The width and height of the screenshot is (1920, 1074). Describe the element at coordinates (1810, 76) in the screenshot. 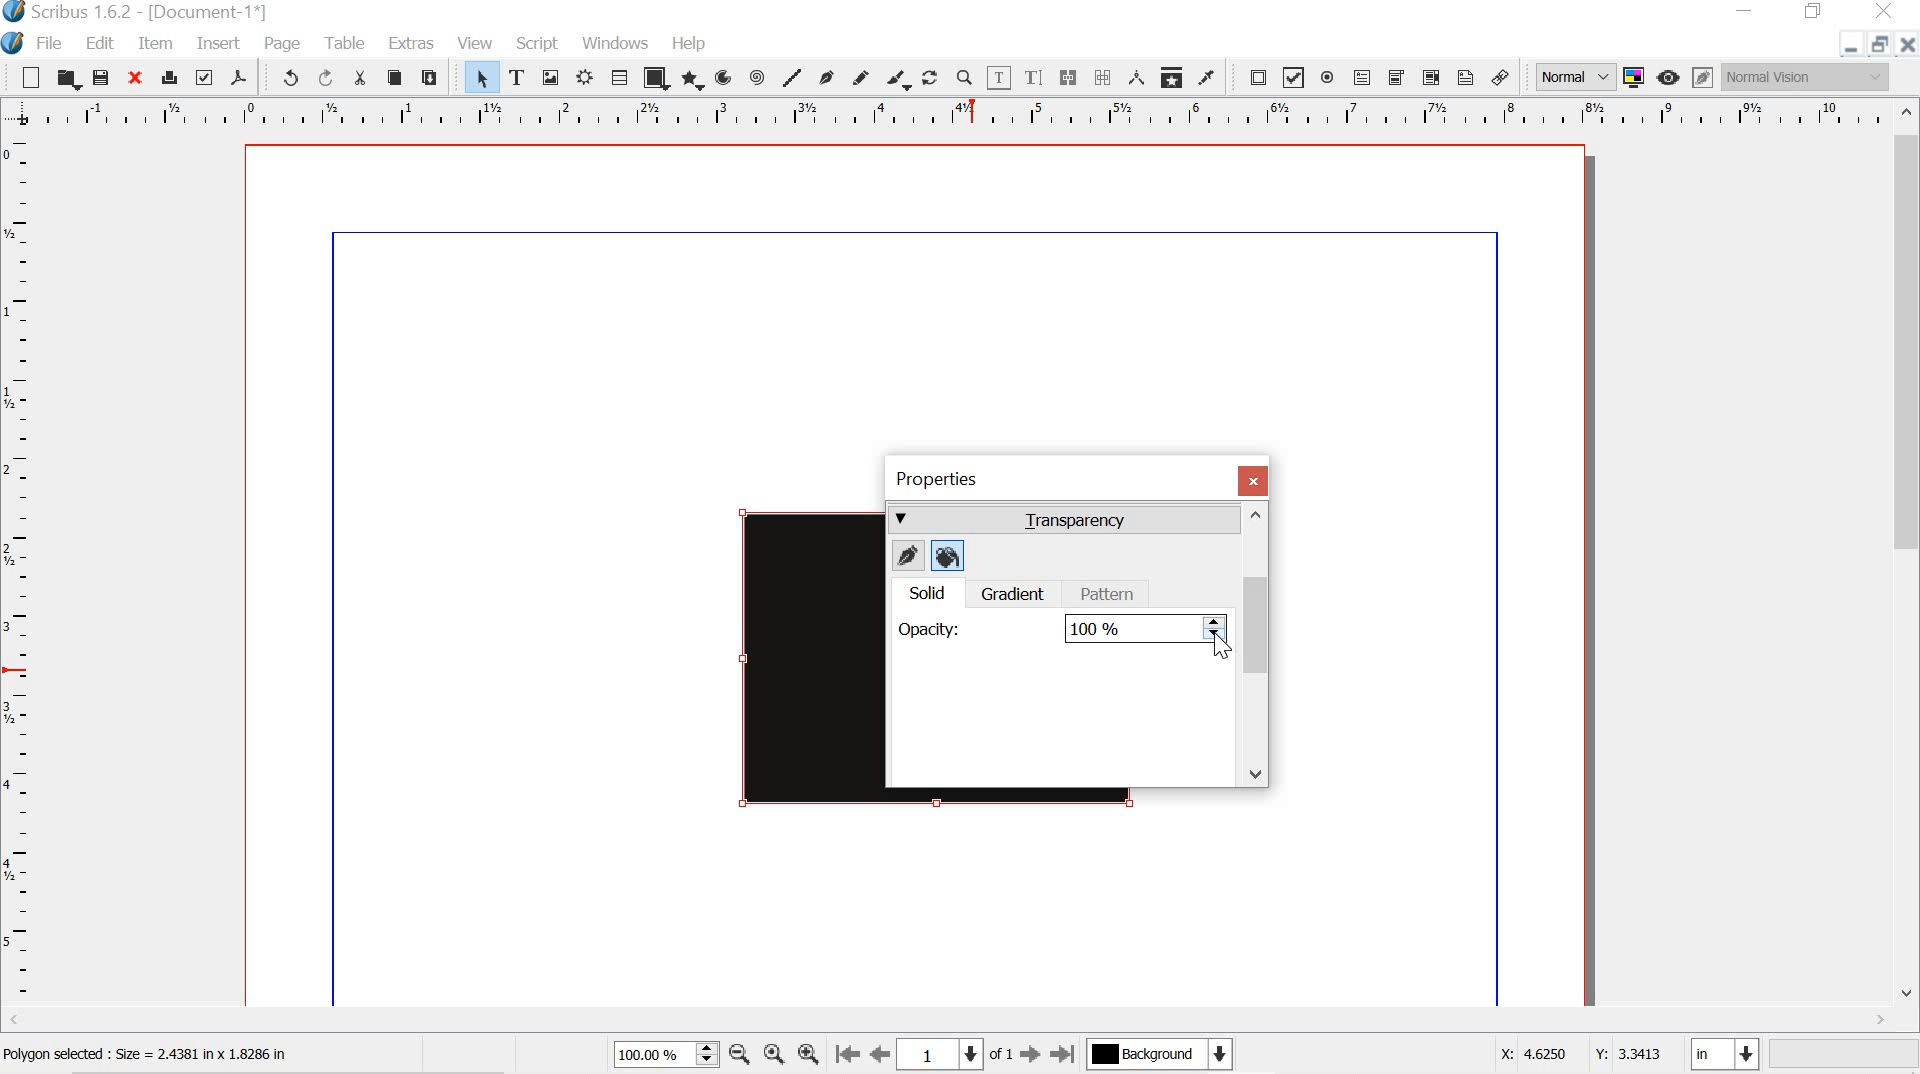

I see `Normal vision` at that location.